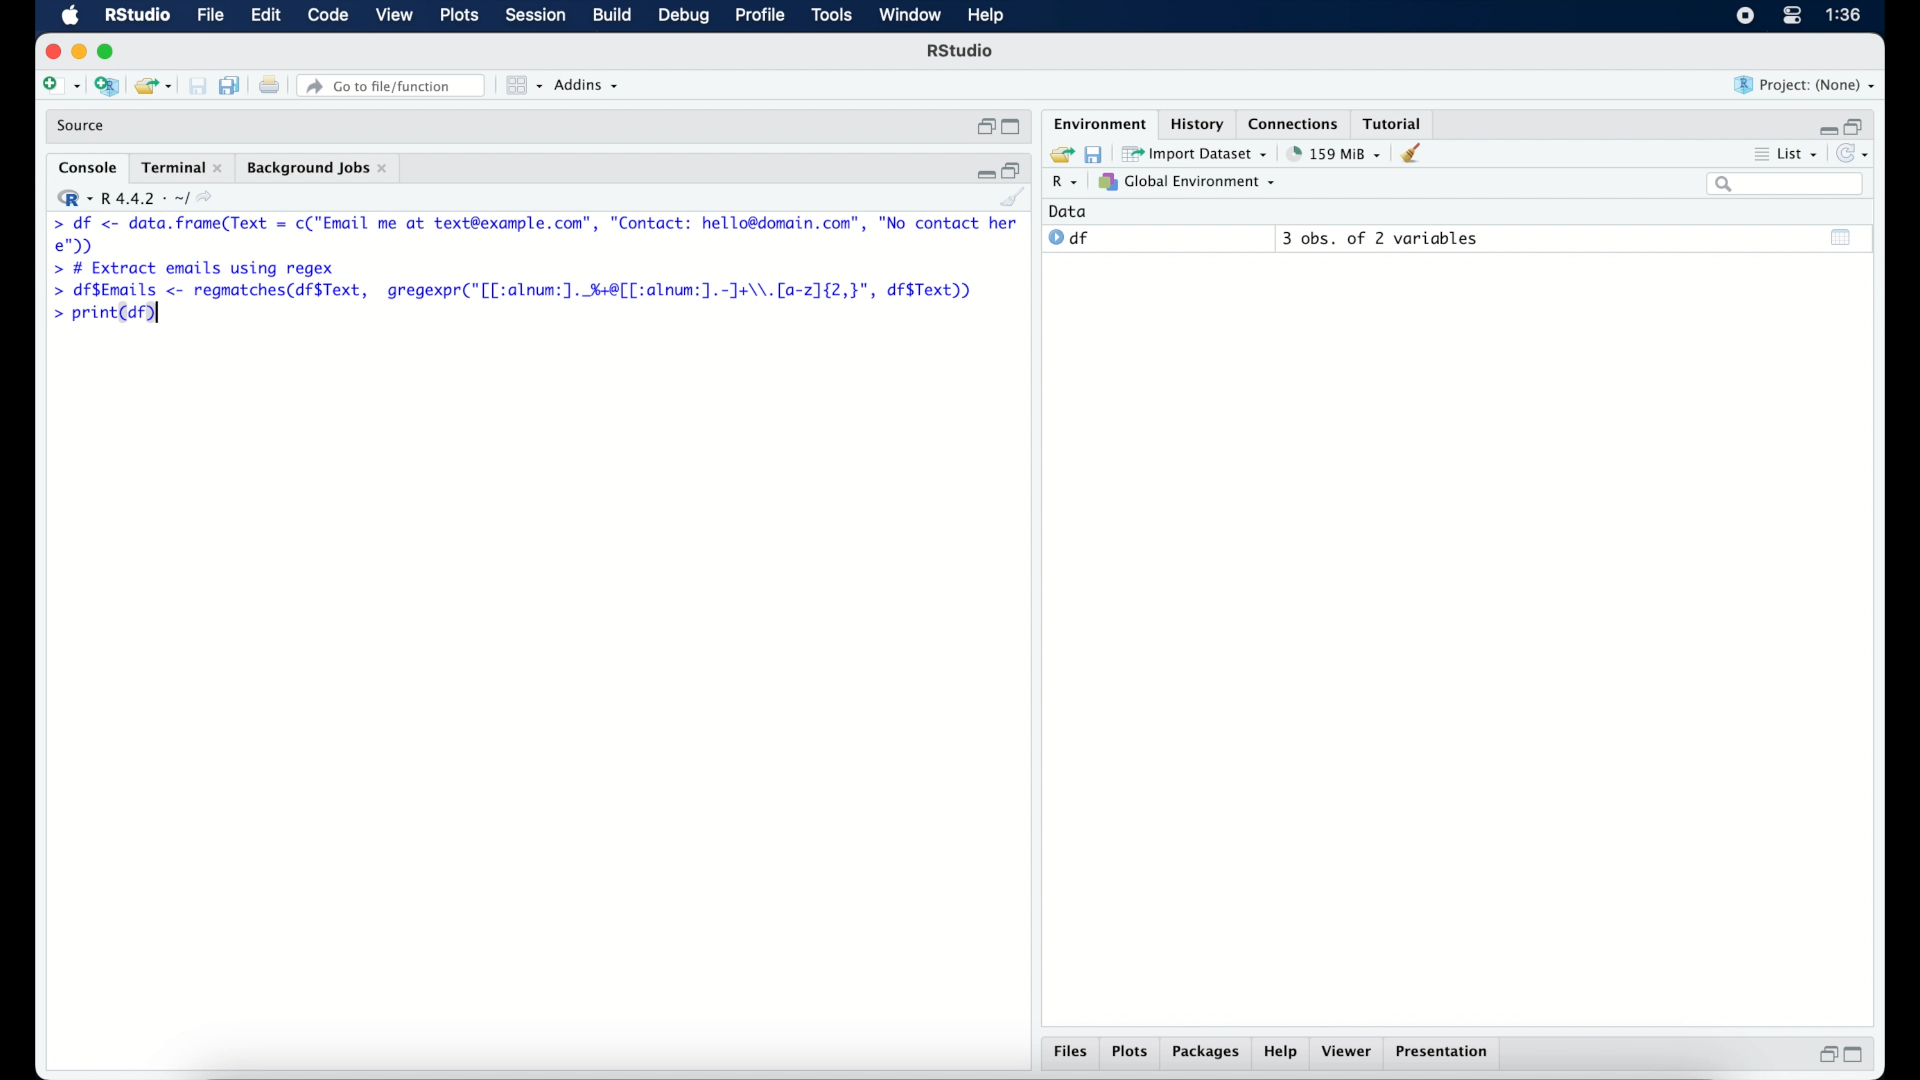  What do you see at coordinates (1397, 121) in the screenshot?
I see `tutorial` at bounding box center [1397, 121].